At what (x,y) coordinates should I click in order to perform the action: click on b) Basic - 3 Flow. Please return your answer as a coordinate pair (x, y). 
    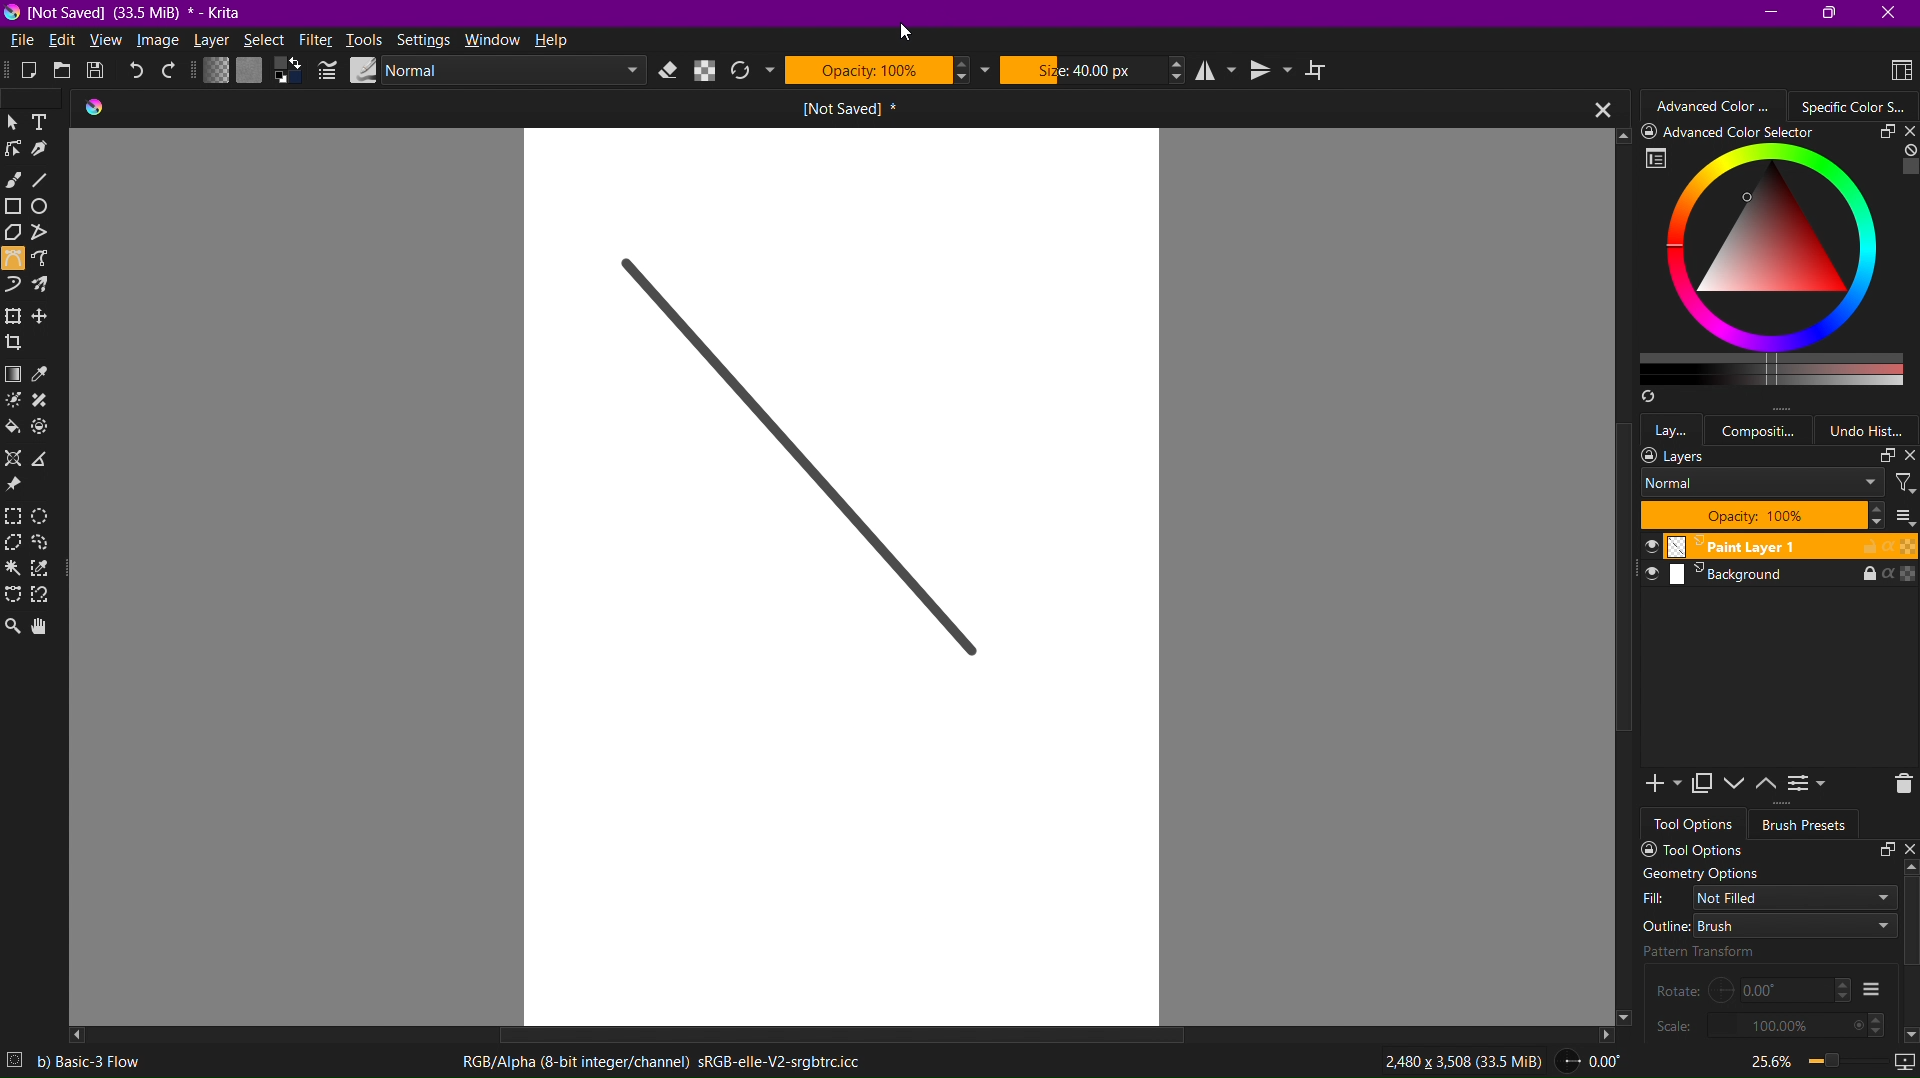
    Looking at the image, I should click on (100, 1062).